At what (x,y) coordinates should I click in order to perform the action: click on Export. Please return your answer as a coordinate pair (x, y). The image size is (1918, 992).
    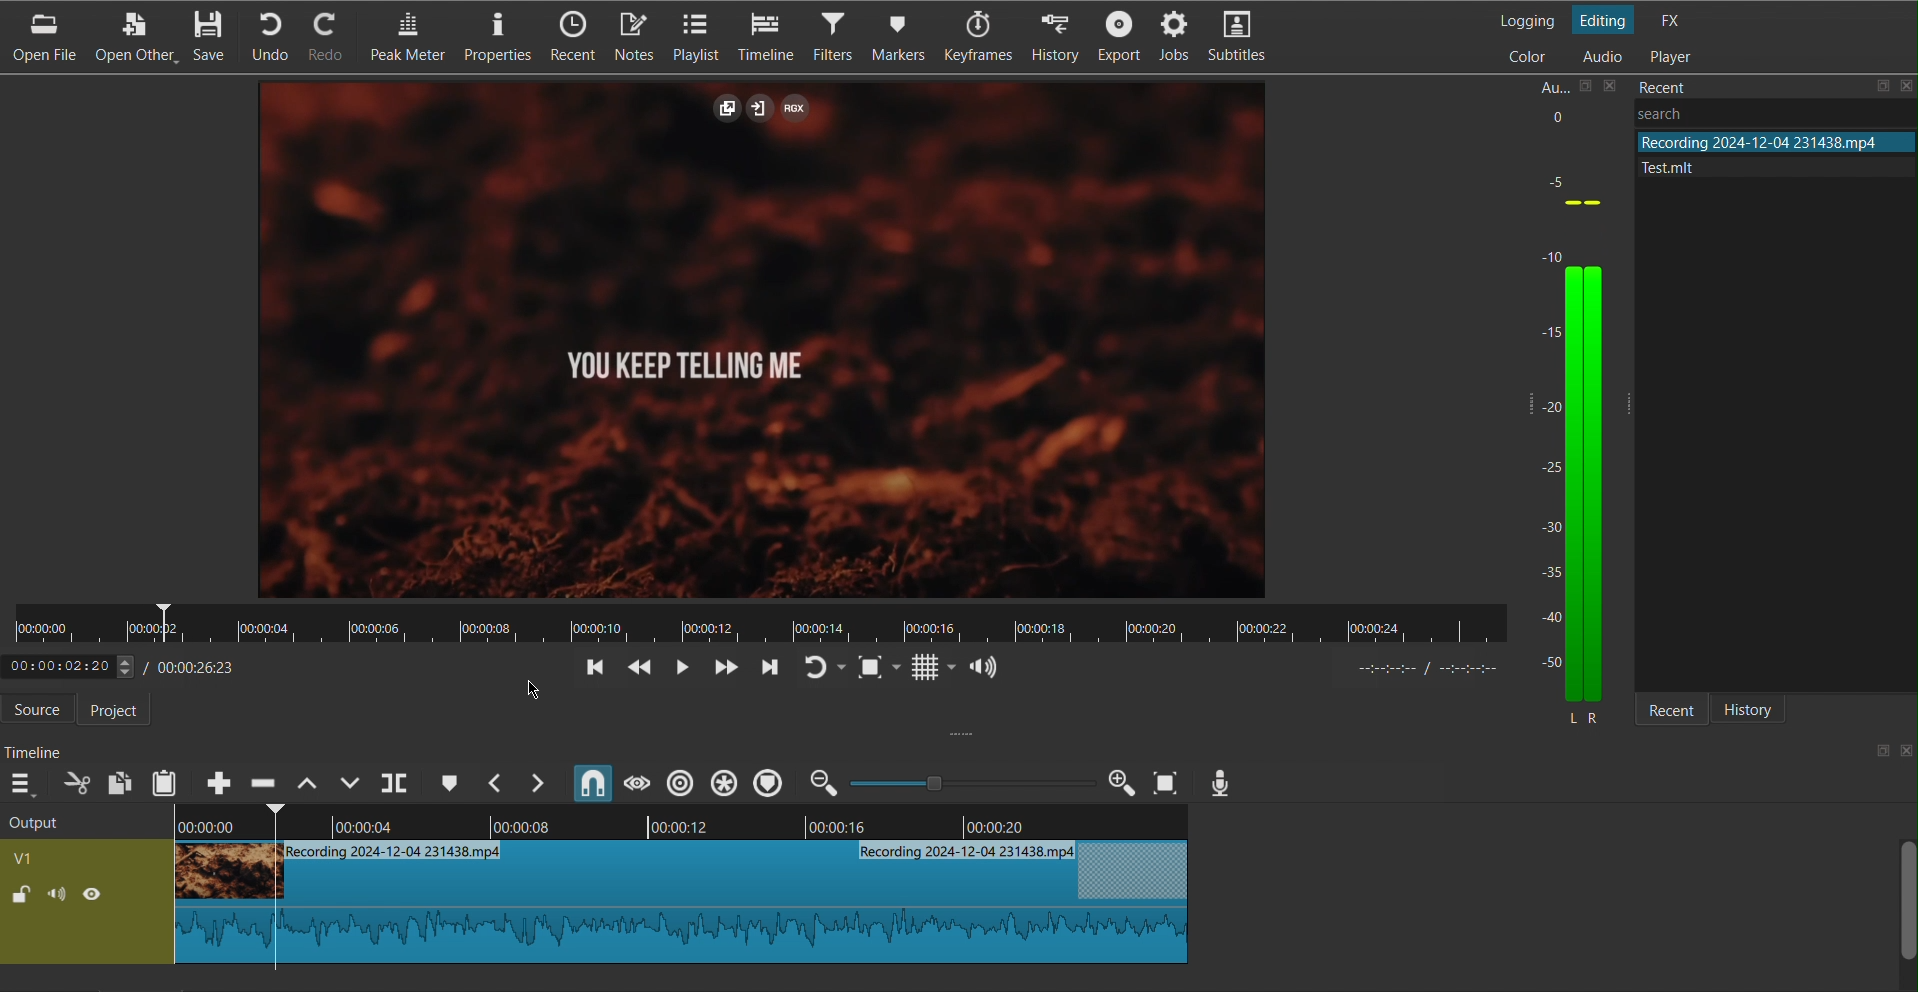
    Looking at the image, I should click on (1121, 40).